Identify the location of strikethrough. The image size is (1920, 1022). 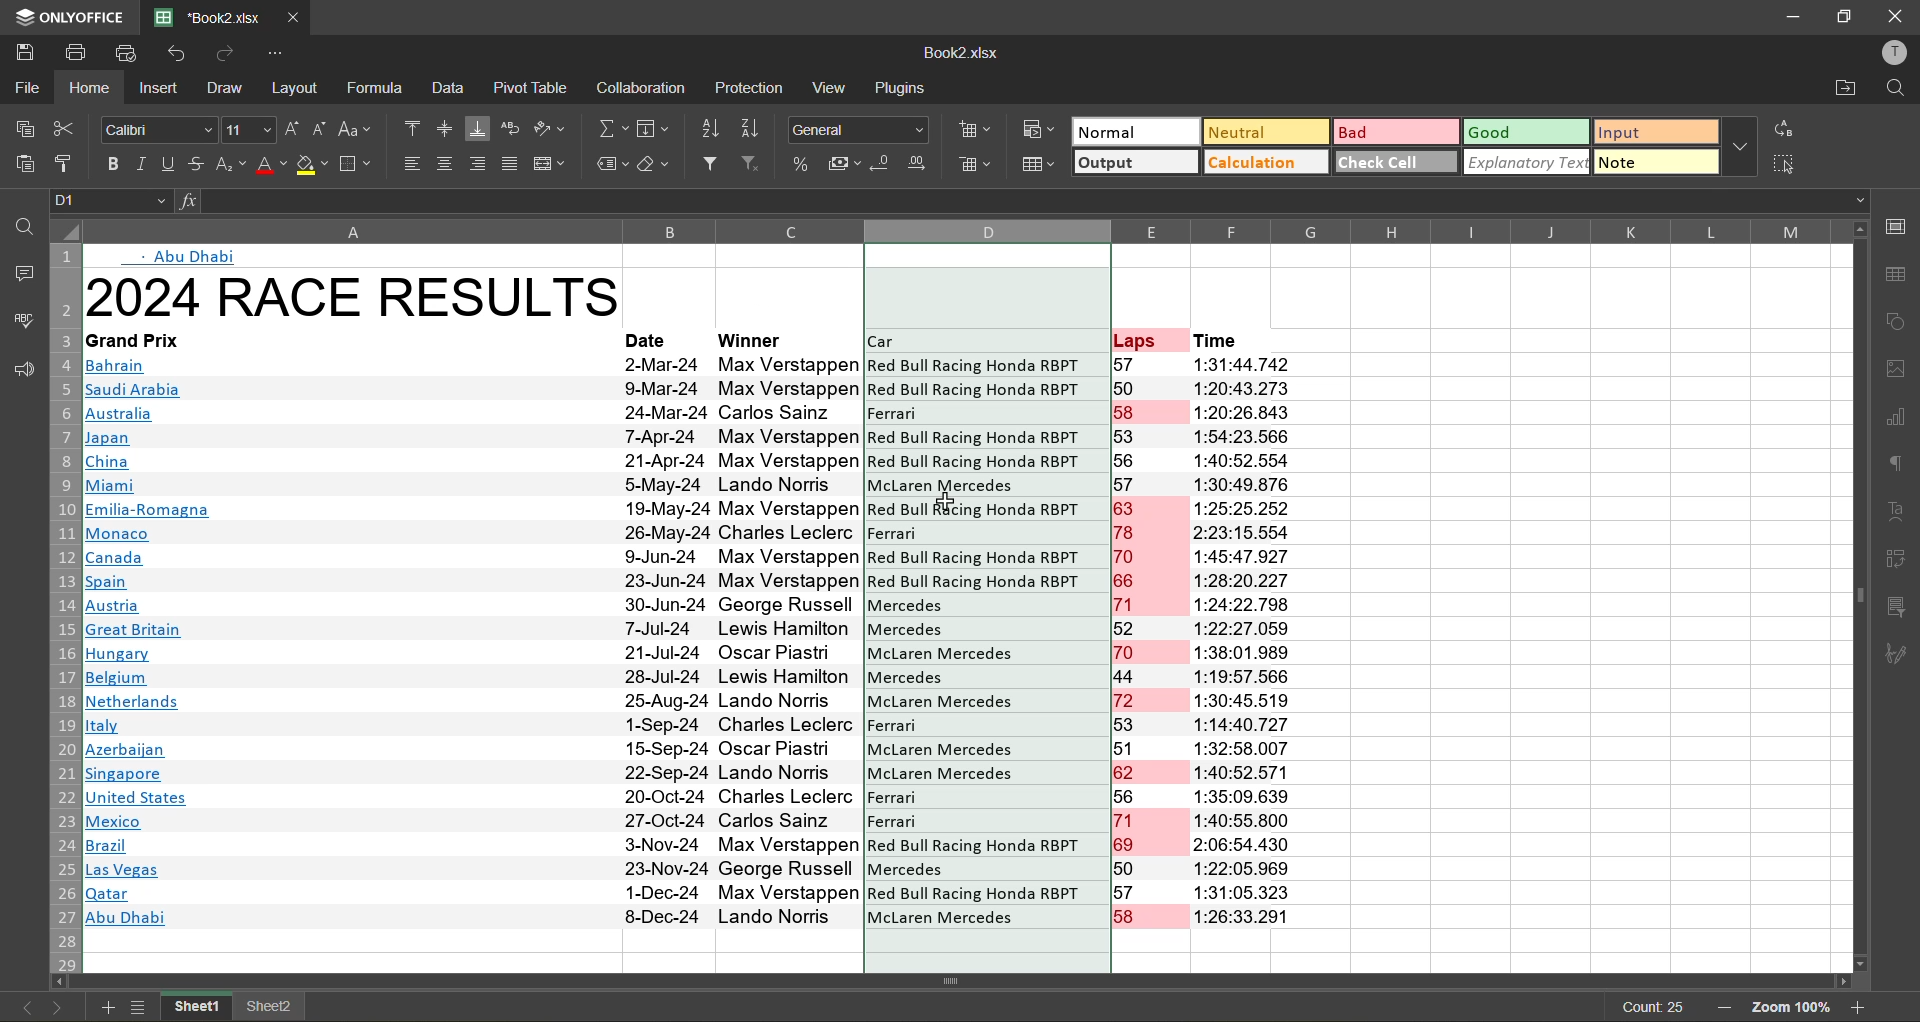
(198, 163).